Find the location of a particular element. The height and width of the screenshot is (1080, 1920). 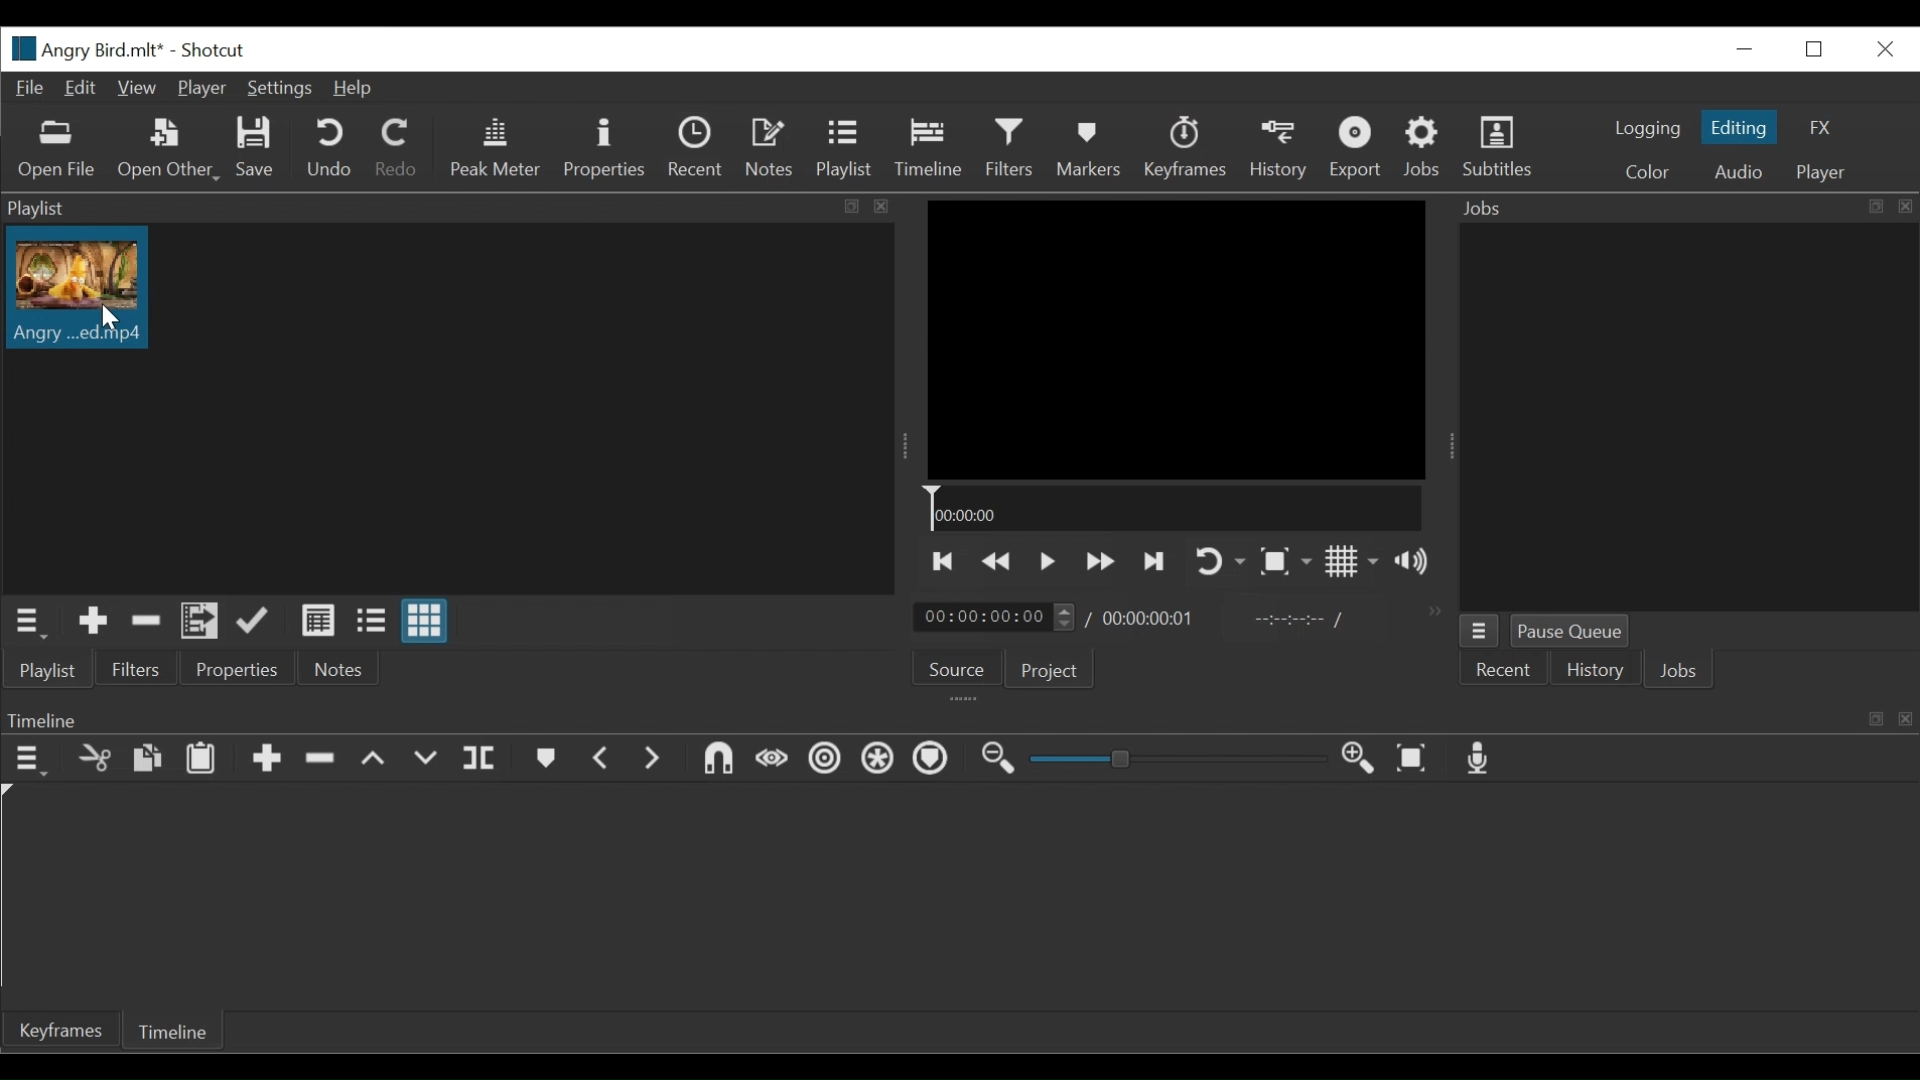

Close is located at coordinates (1886, 50).